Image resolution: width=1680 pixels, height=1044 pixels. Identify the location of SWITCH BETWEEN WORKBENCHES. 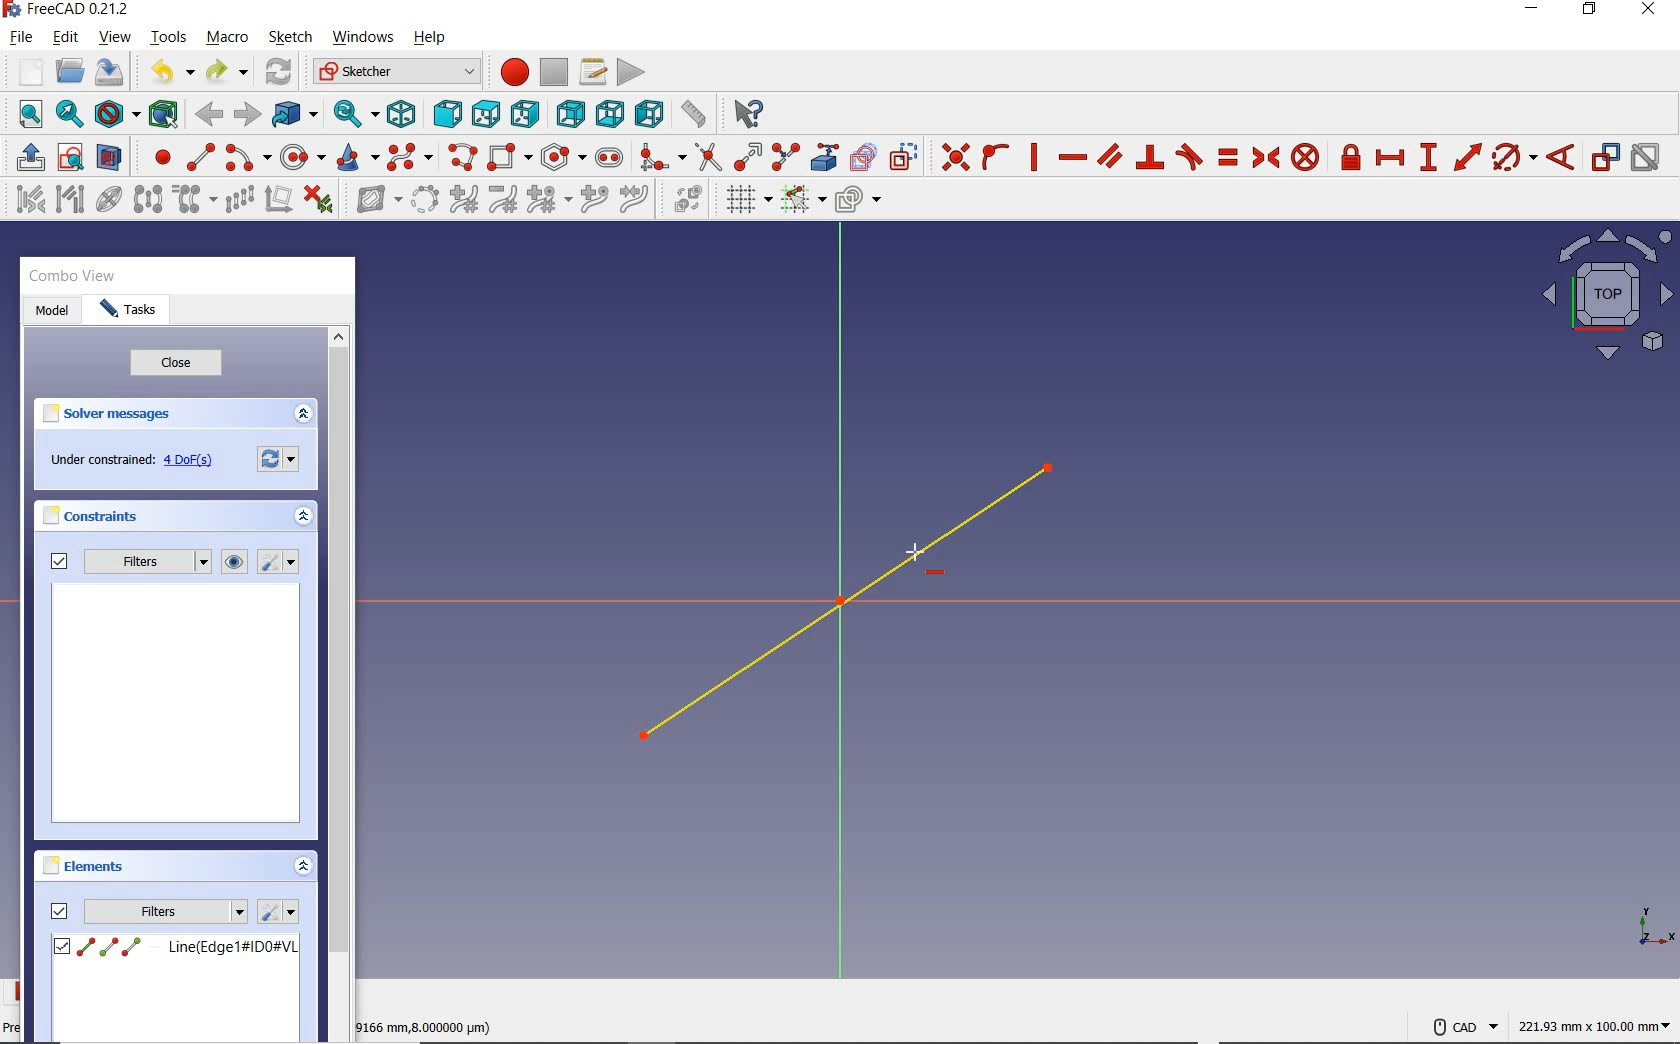
(397, 71).